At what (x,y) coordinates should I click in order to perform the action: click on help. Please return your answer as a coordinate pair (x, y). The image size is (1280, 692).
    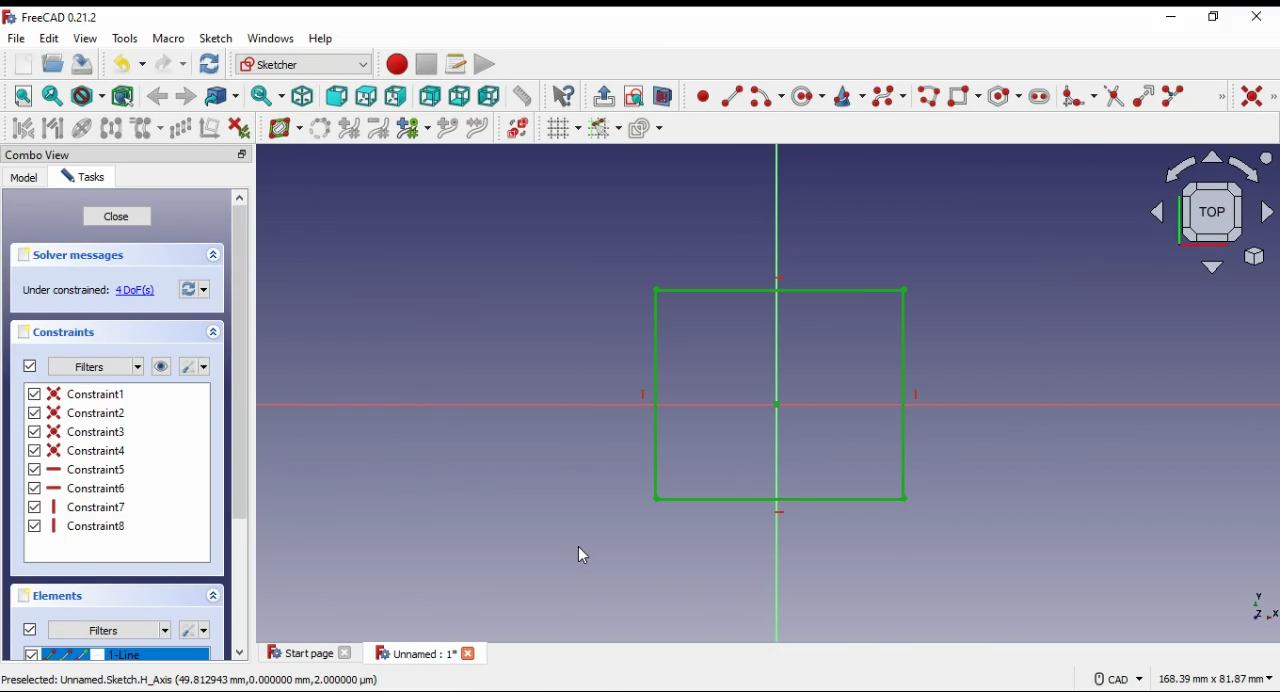
    Looking at the image, I should click on (322, 39).